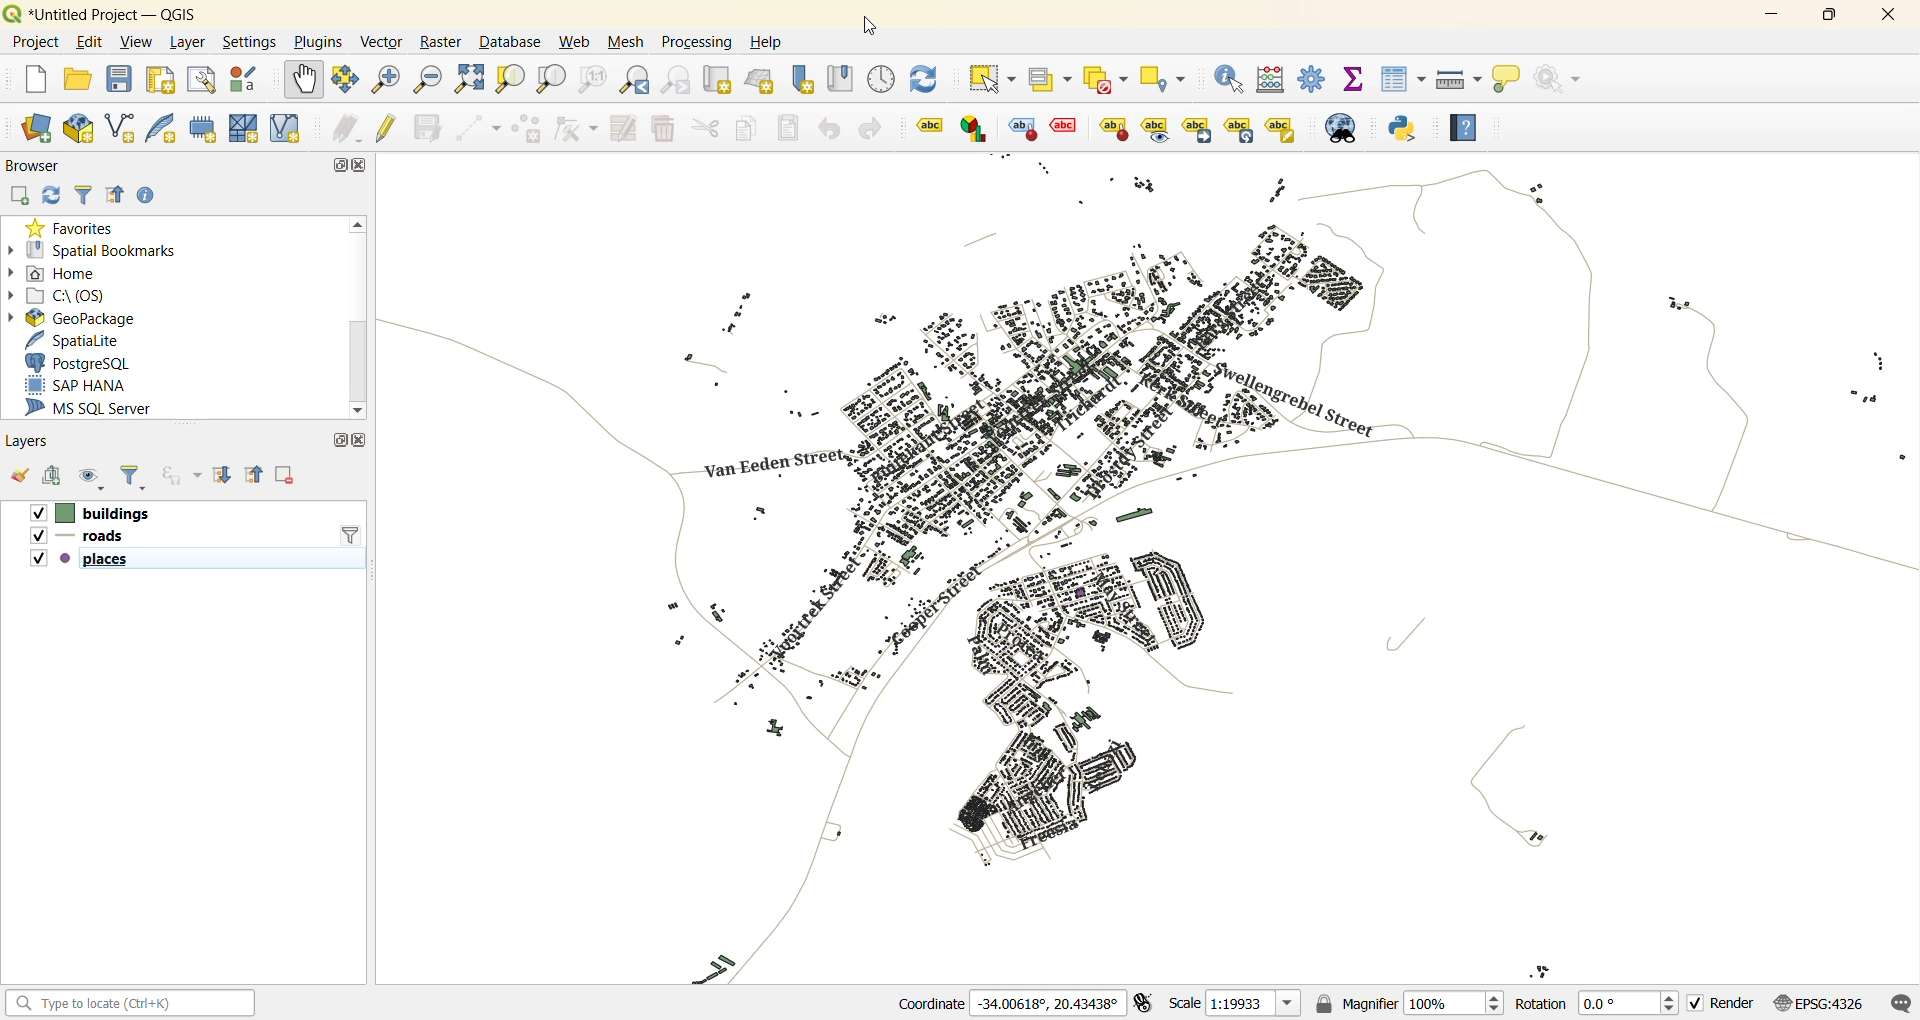 The width and height of the screenshot is (1920, 1020). I want to click on project, so click(32, 40).